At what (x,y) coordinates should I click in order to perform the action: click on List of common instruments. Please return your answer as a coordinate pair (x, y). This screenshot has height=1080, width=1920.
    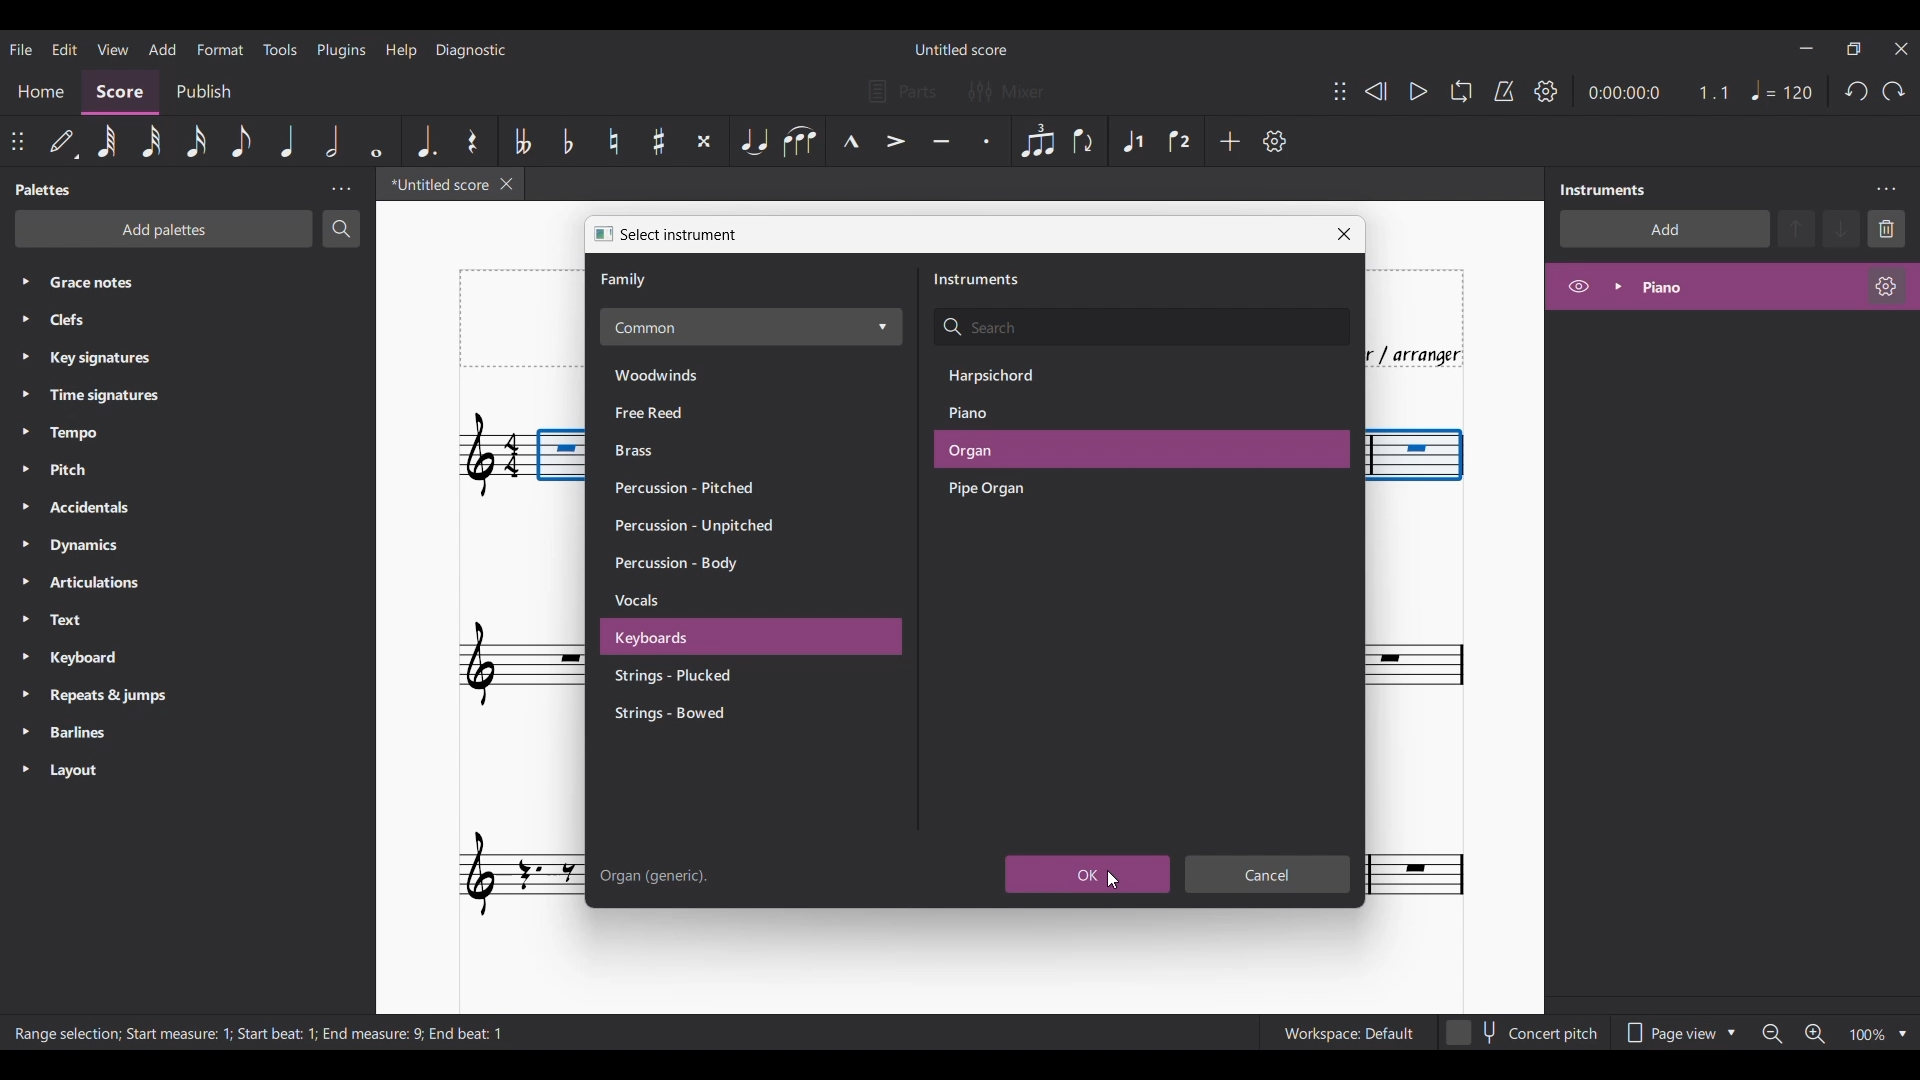
    Looking at the image, I should click on (751, 327).